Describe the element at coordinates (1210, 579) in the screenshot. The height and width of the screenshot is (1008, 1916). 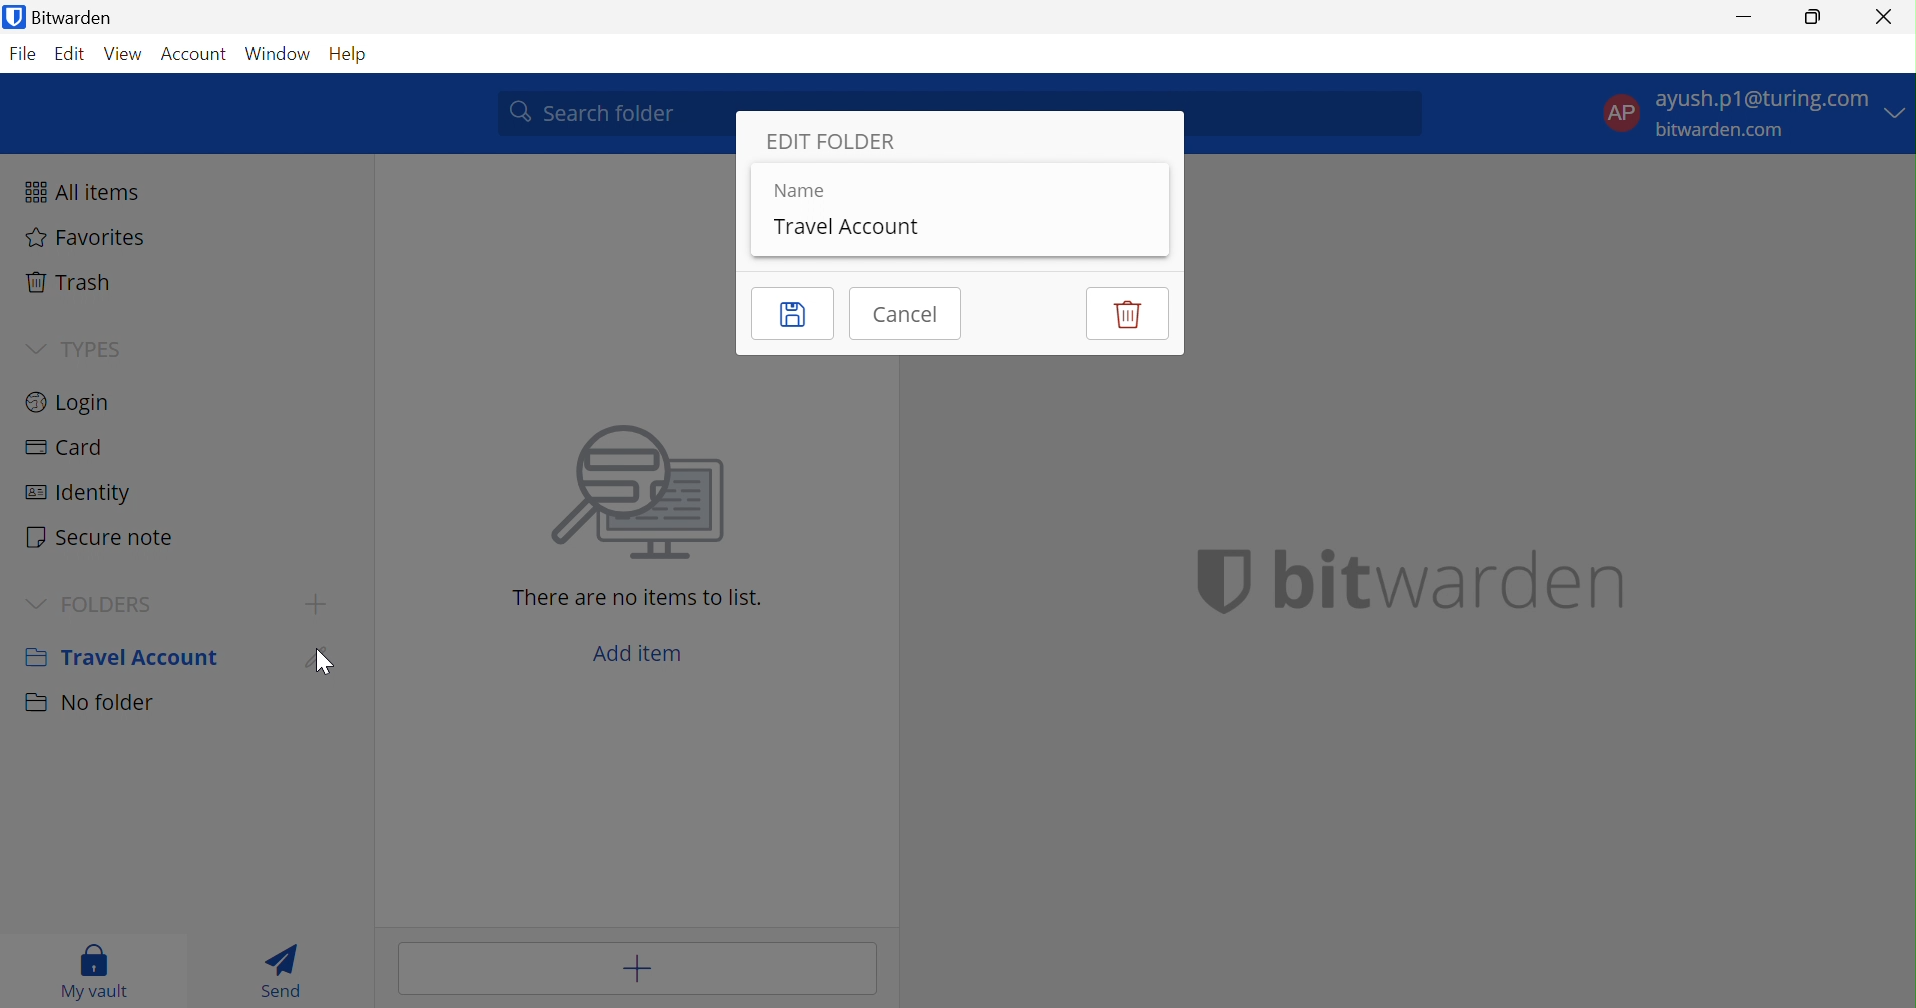
I see `bitwarden logo` at that location.